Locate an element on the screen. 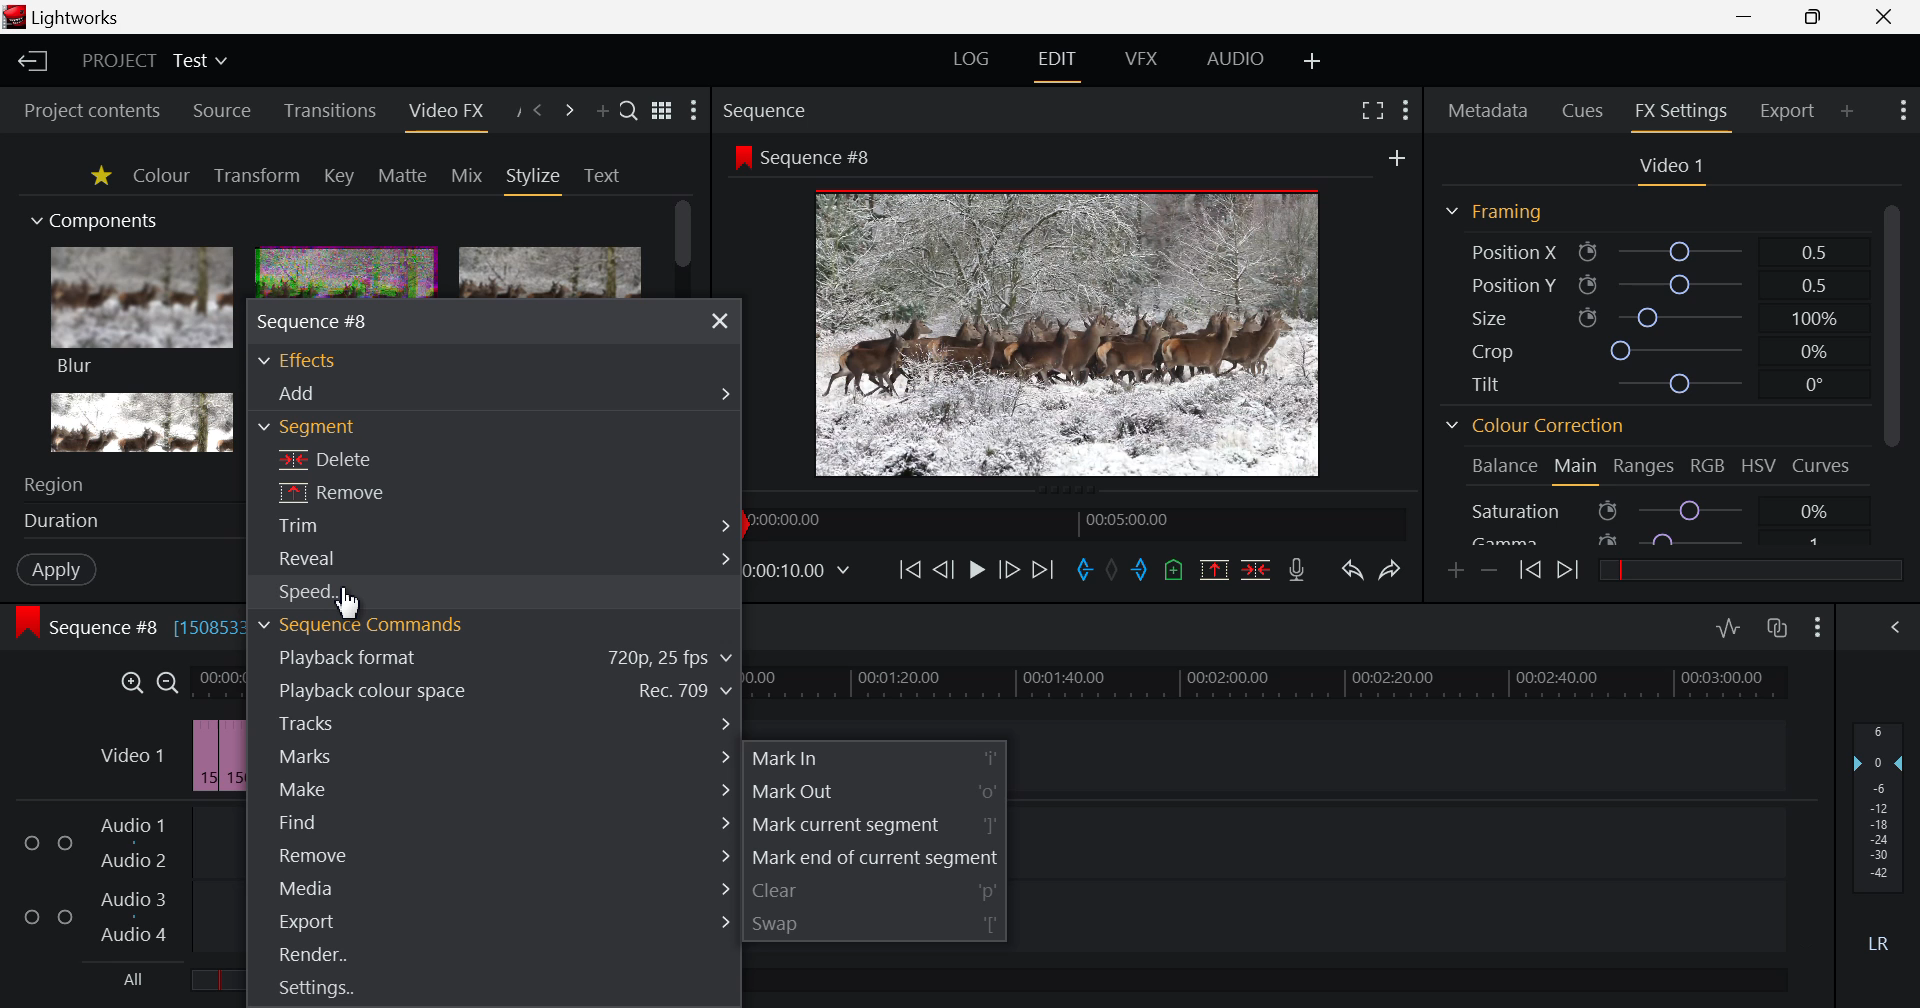  Make is located at coordinates (496, 790).